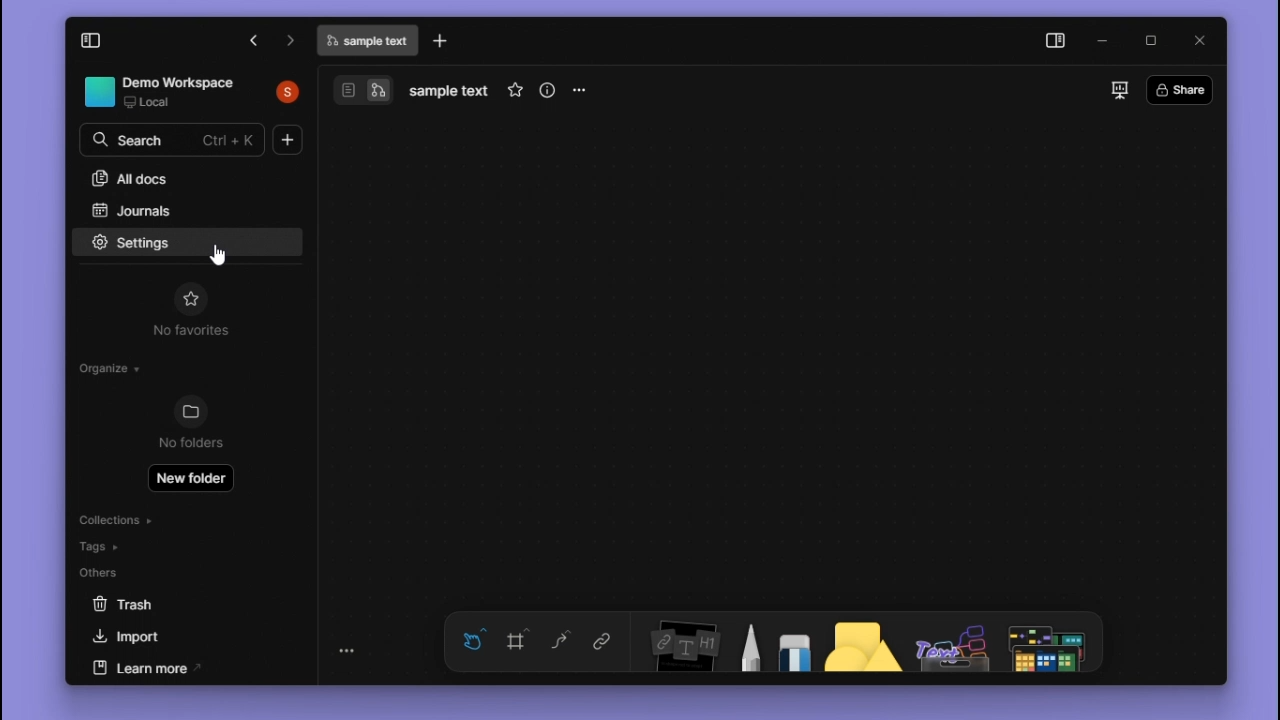 The height and width of the screenshot is (720, 1280). Describe the element at coordinates (1118, 90) in the screenshot. I see `slideshow` at that location.